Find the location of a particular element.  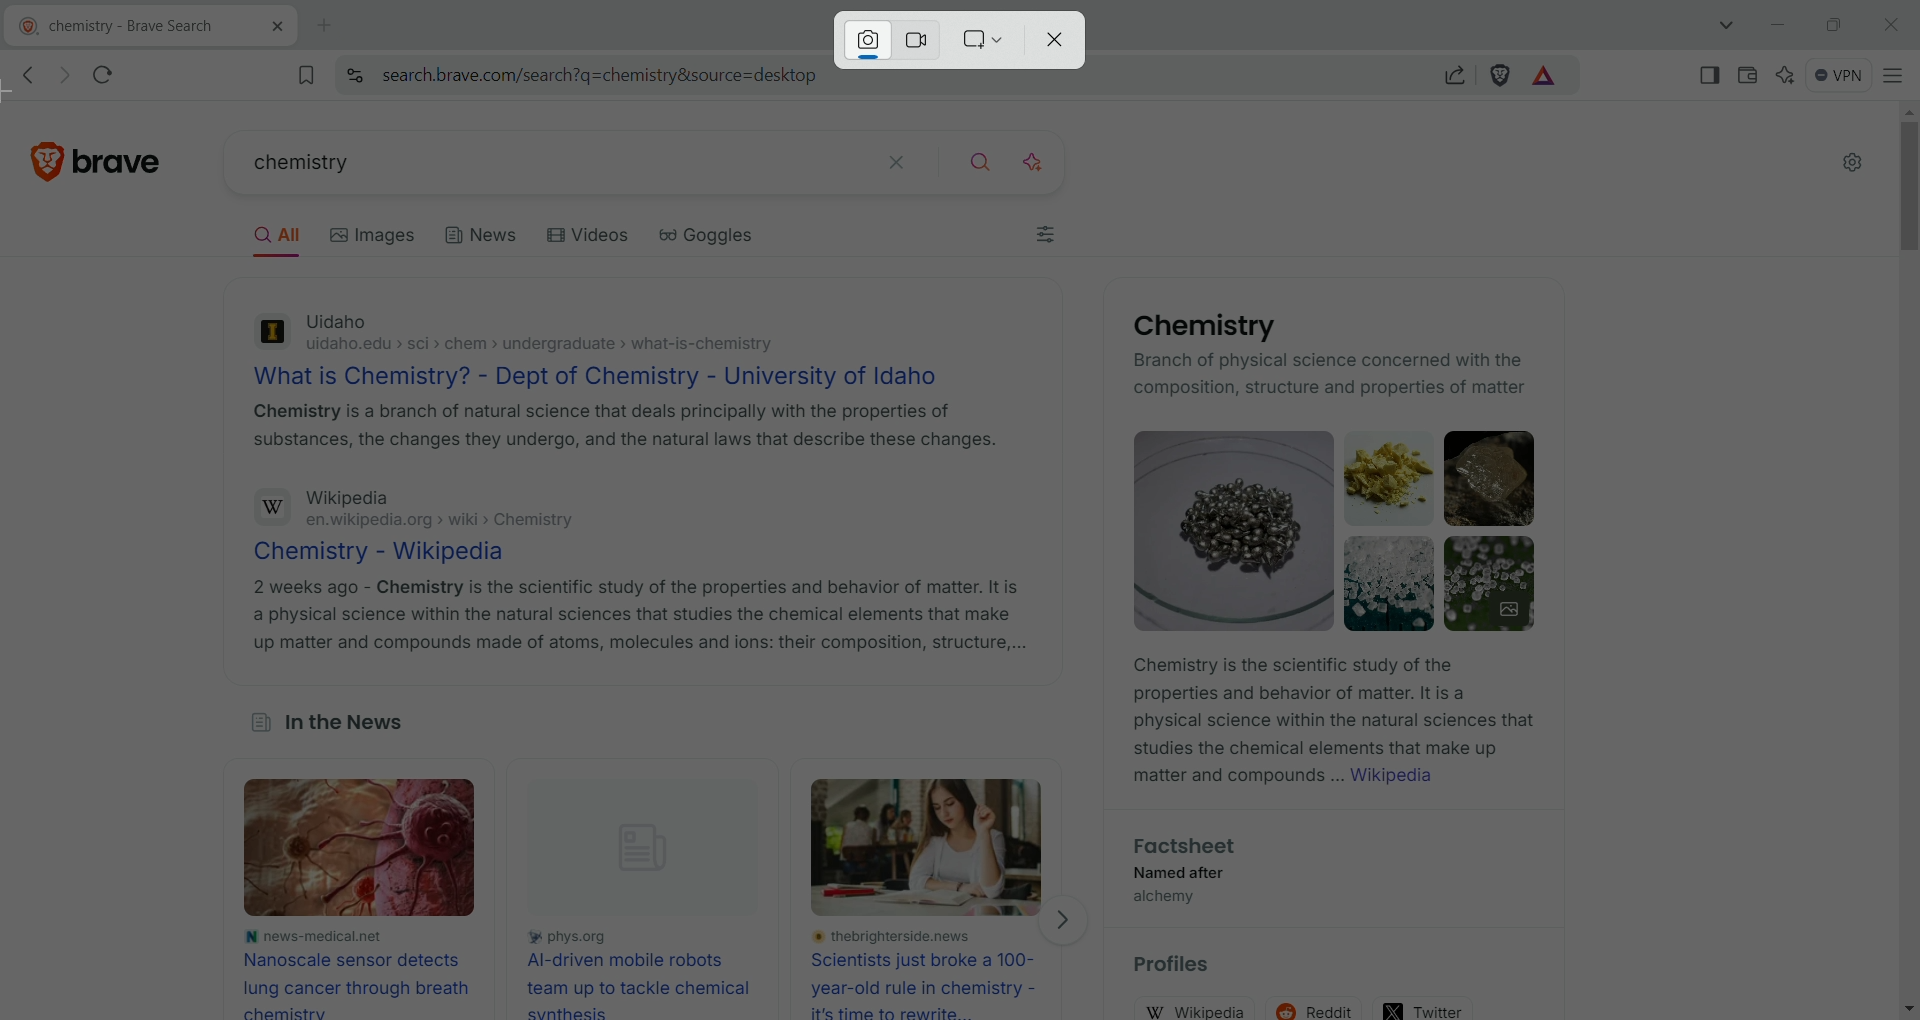

https://search.brave.com/search?q=chemistry&source=desktop is located at coordinates (599, 76).